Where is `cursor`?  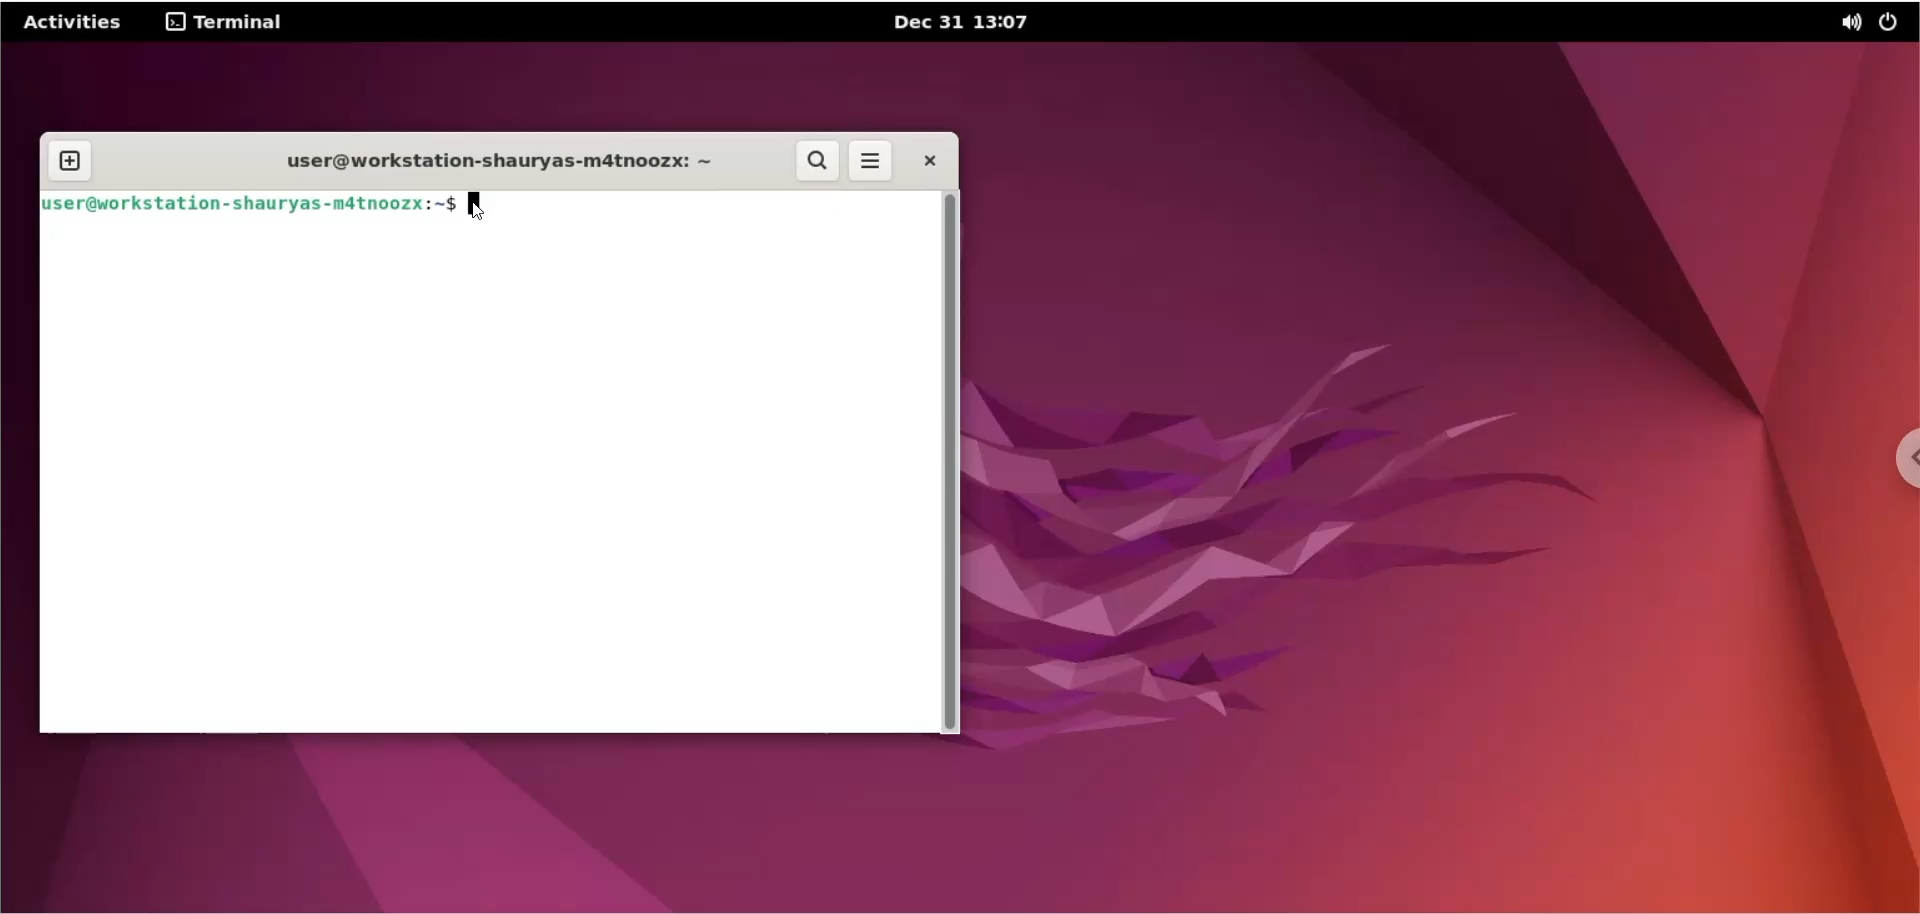 cursor is located at coordinates (477, 206).